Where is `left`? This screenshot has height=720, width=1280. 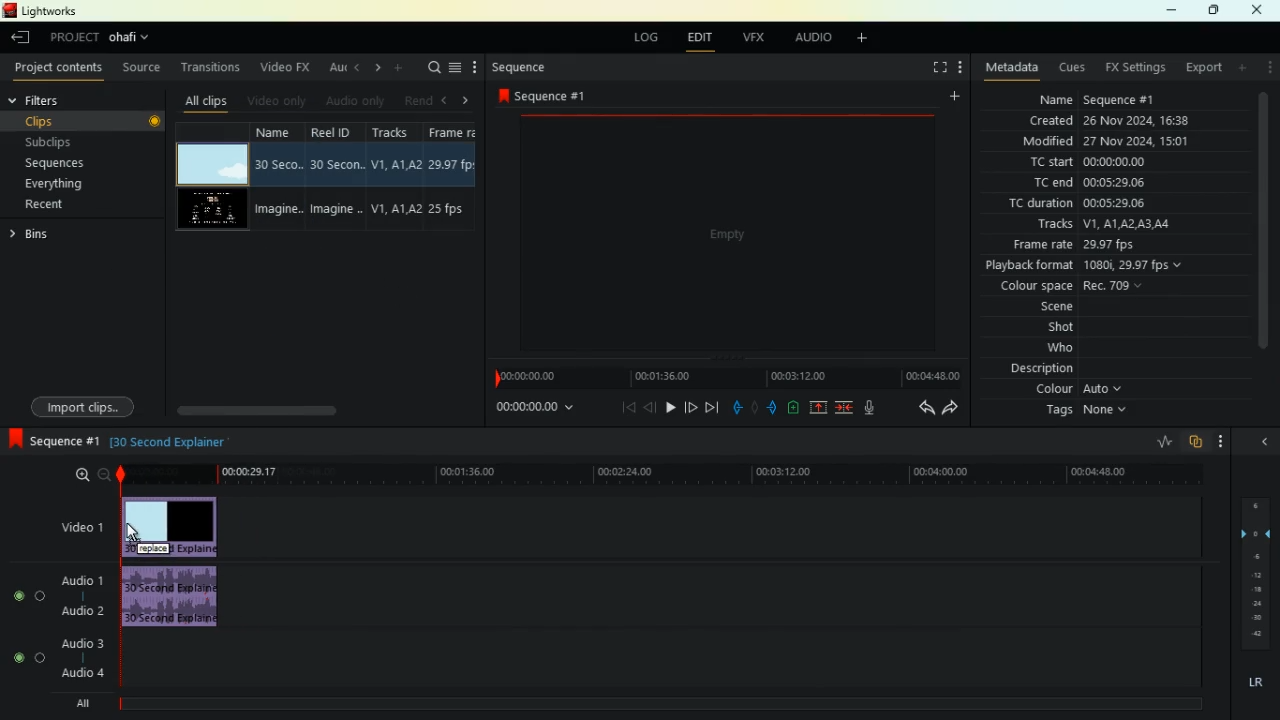
left is located at coordinates (356, 68).